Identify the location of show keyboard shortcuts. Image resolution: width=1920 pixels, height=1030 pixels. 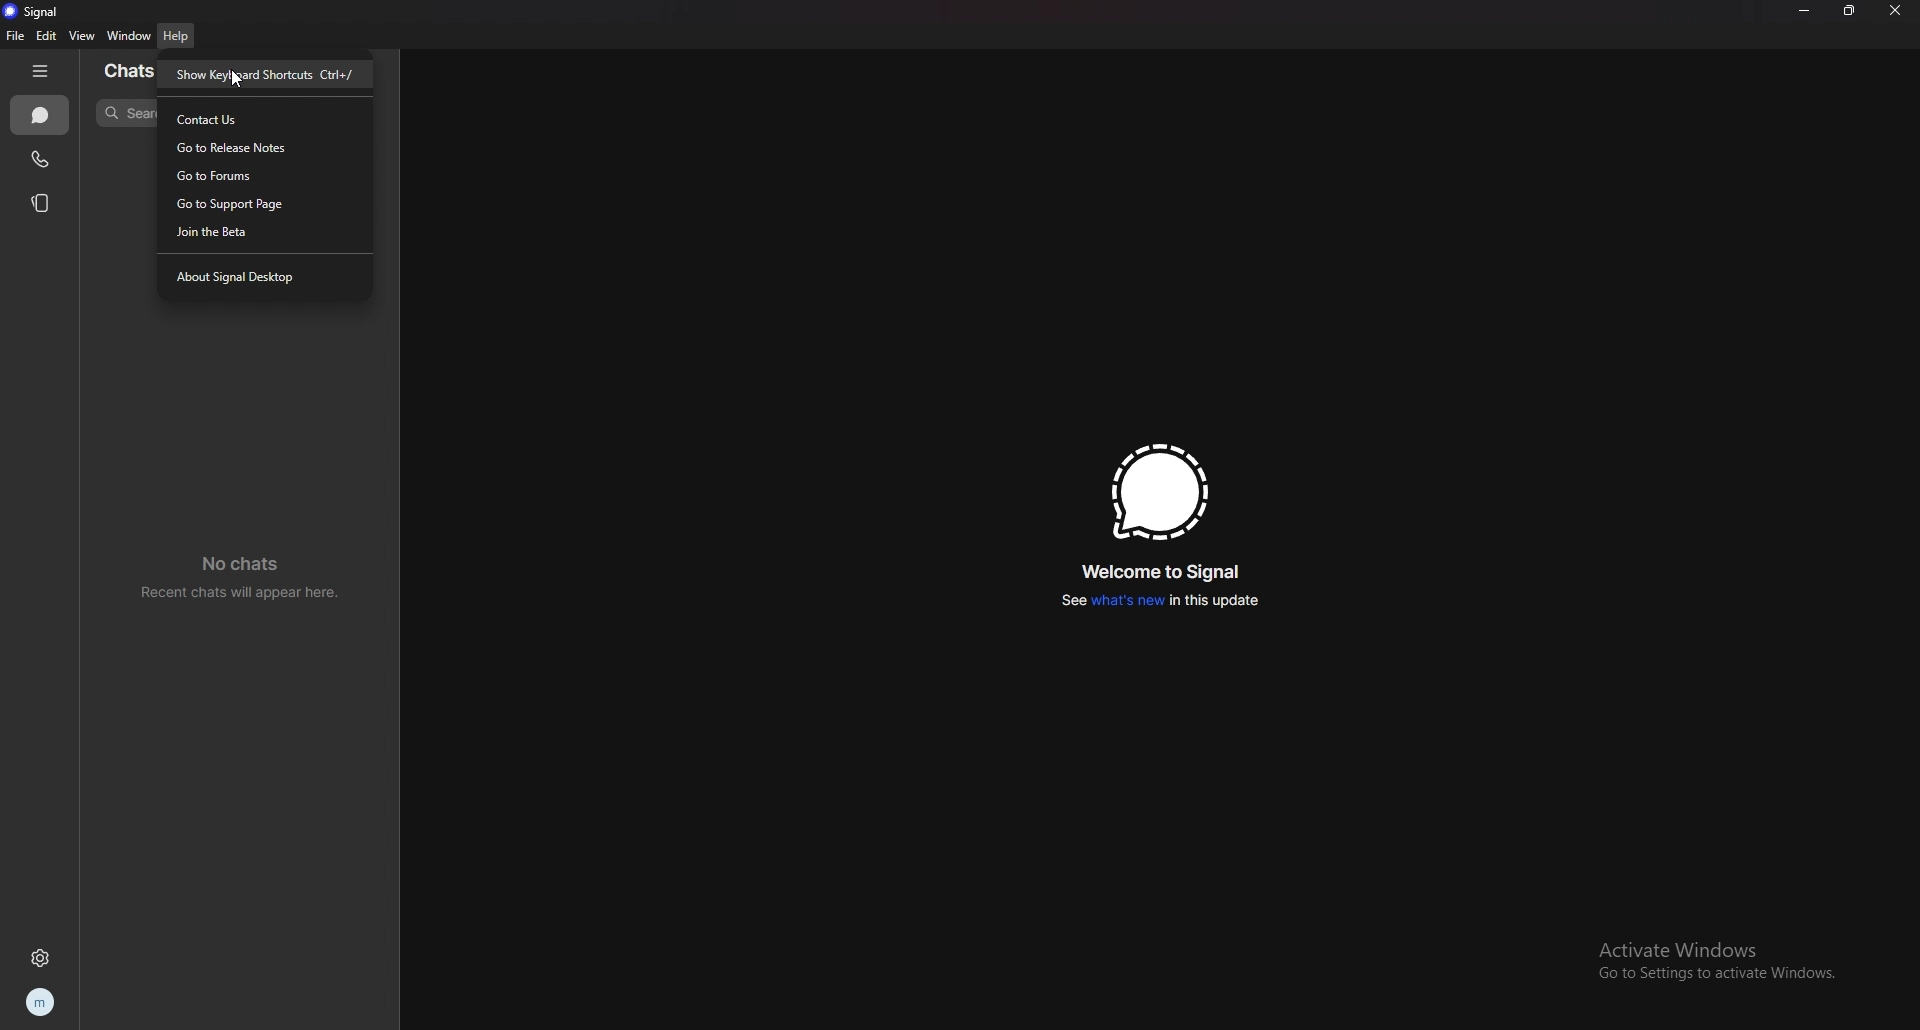
(266, 76).